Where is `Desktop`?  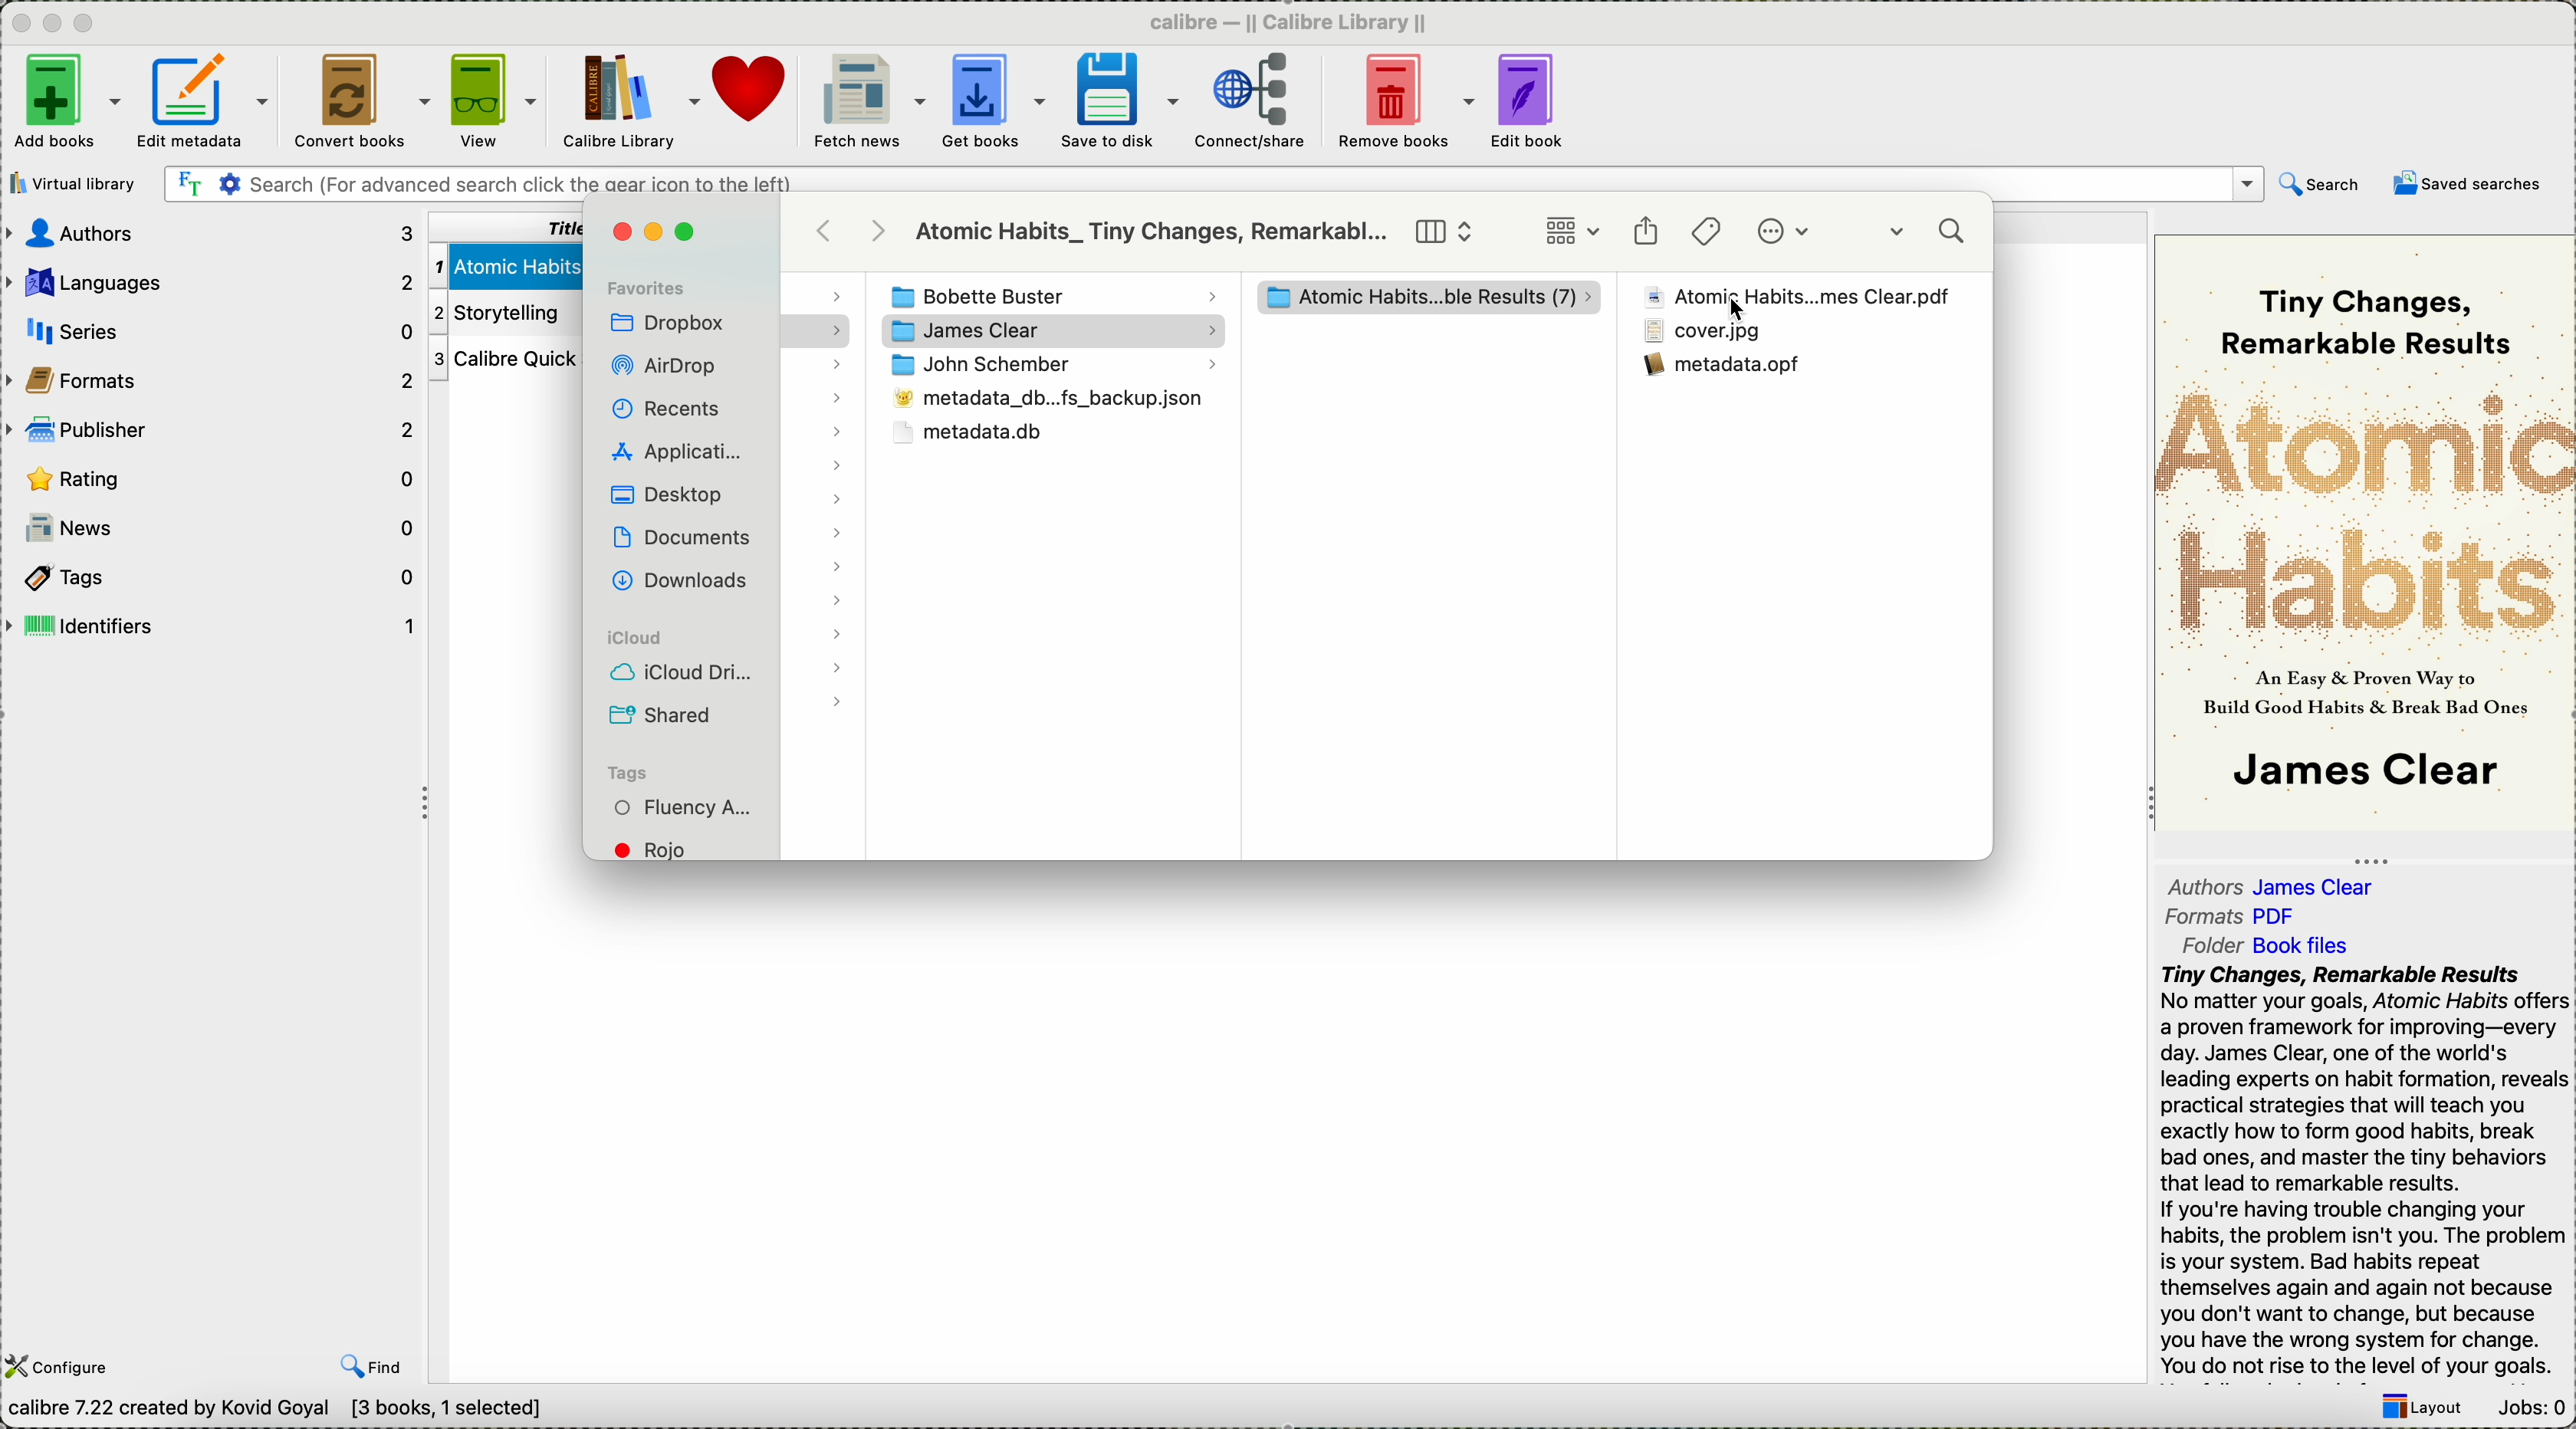 Desktop is located at coordinates (665, 494).